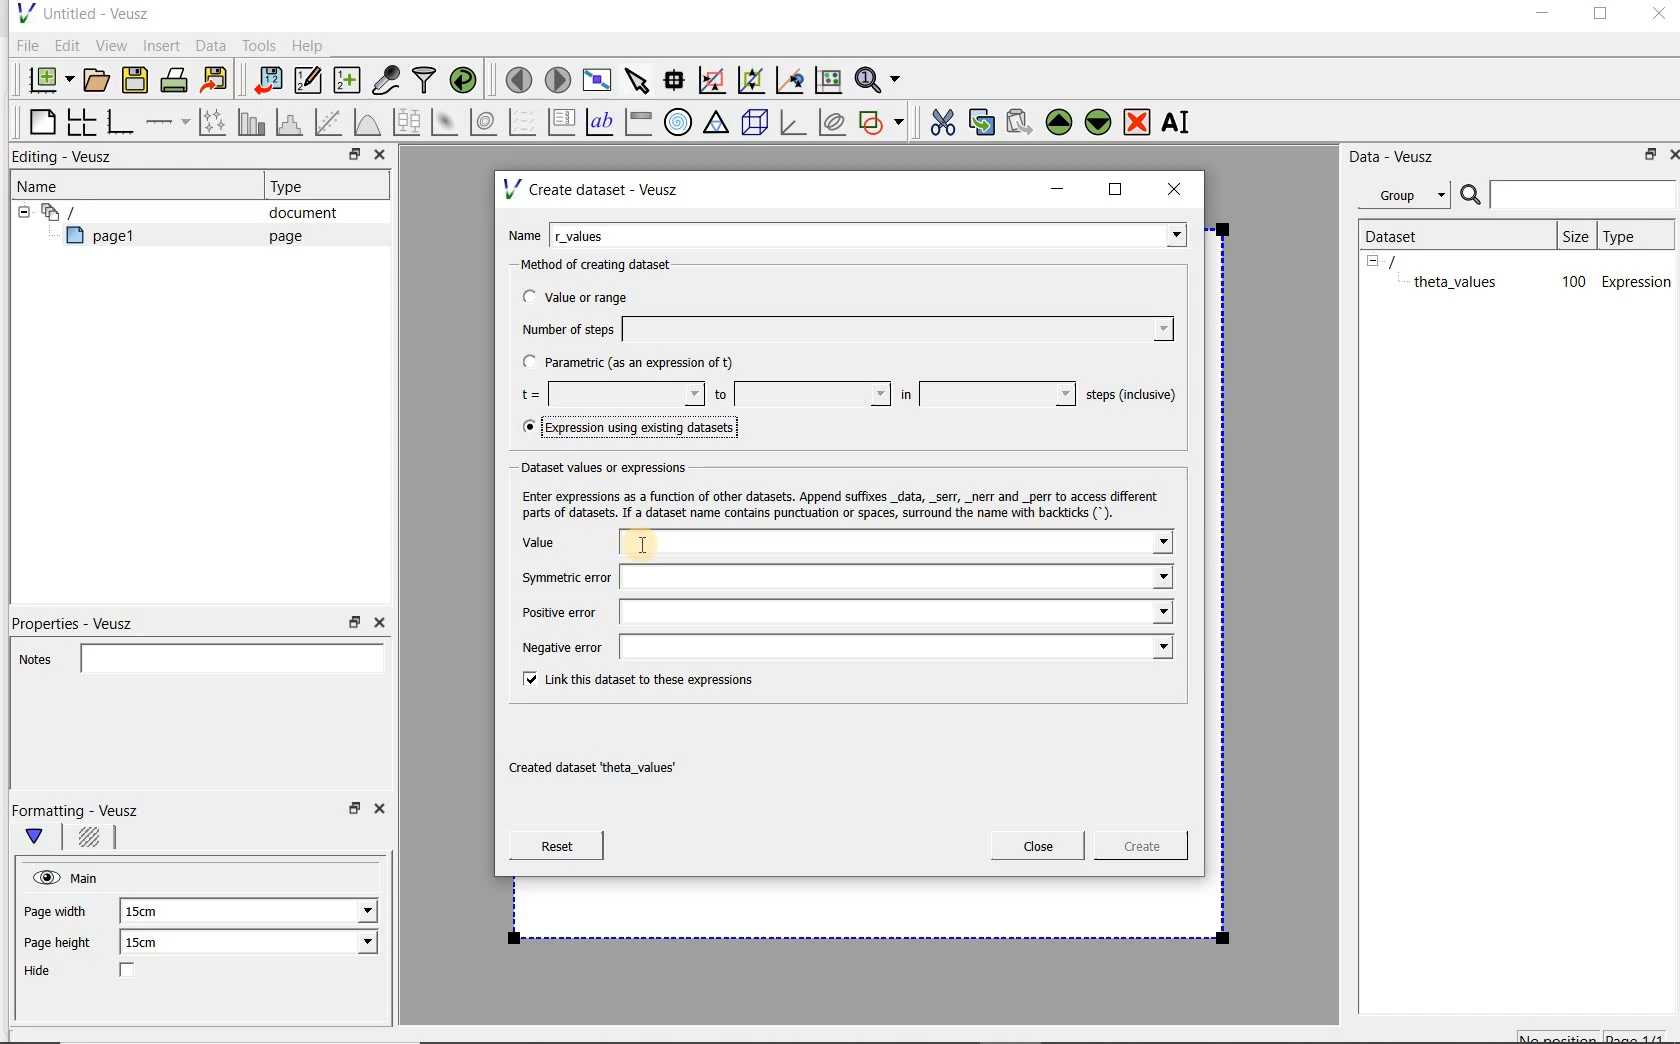 The height and width of the screenshot is (1044, 1680). I want to click on plot box plots, so click(406, 123).